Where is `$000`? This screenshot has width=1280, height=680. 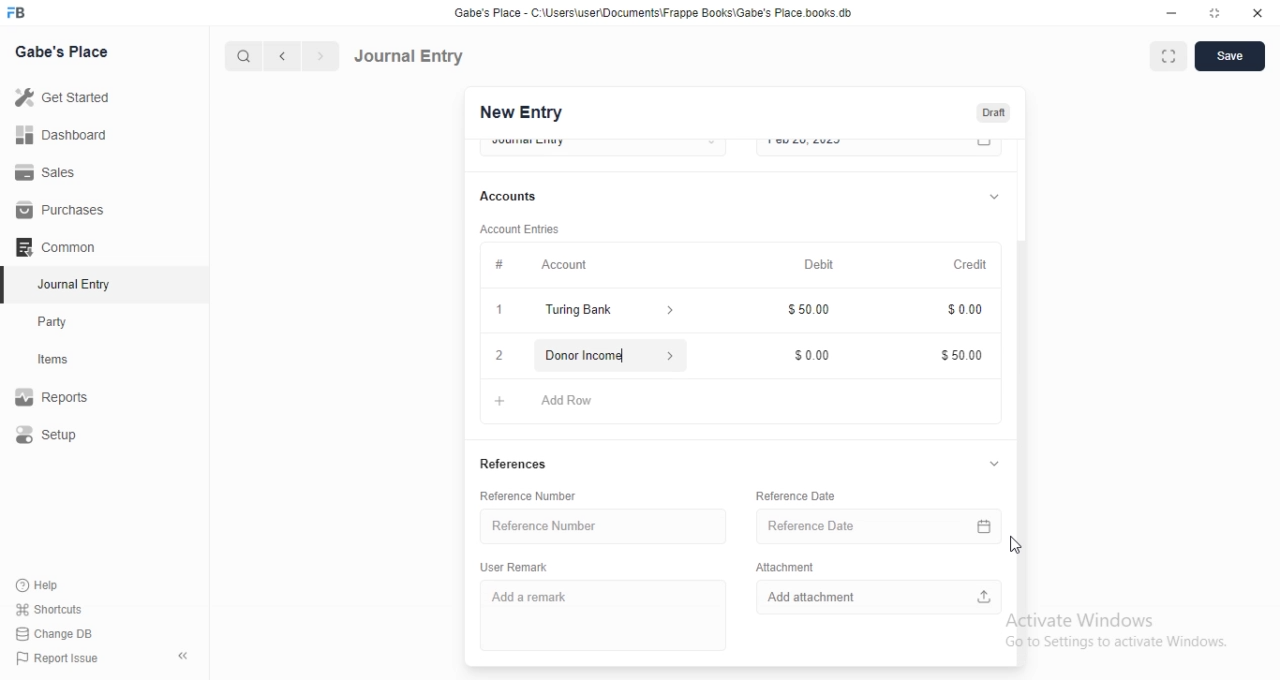 $000 is located at coordinates (962, 312).